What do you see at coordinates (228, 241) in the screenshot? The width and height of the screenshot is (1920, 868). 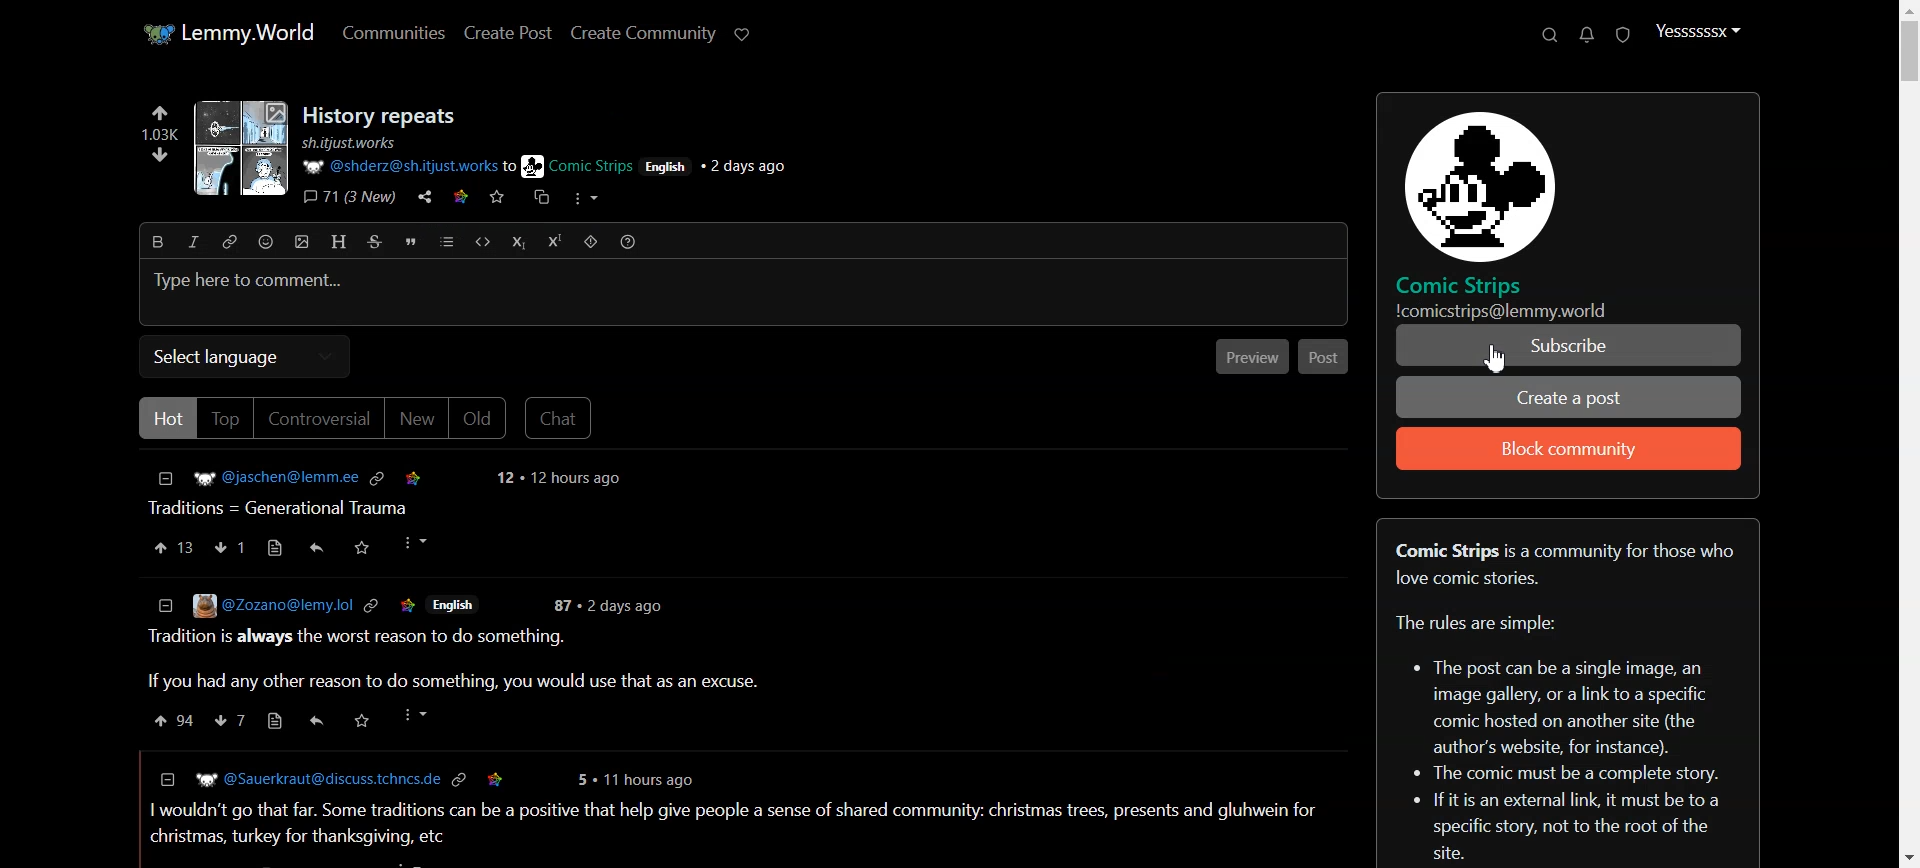 I see `Hyperlink` at bounding box center [228, 241].